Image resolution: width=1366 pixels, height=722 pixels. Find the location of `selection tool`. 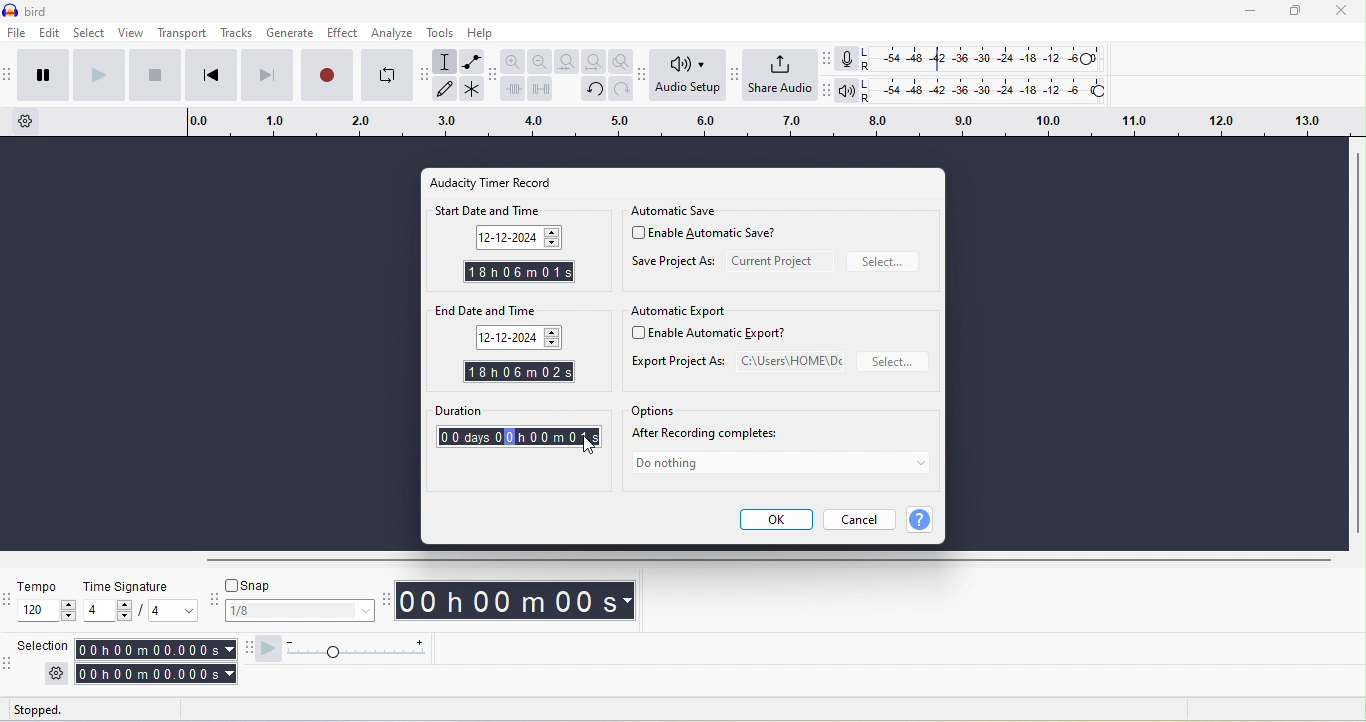

selection tool is located at coordinates (448, 63).